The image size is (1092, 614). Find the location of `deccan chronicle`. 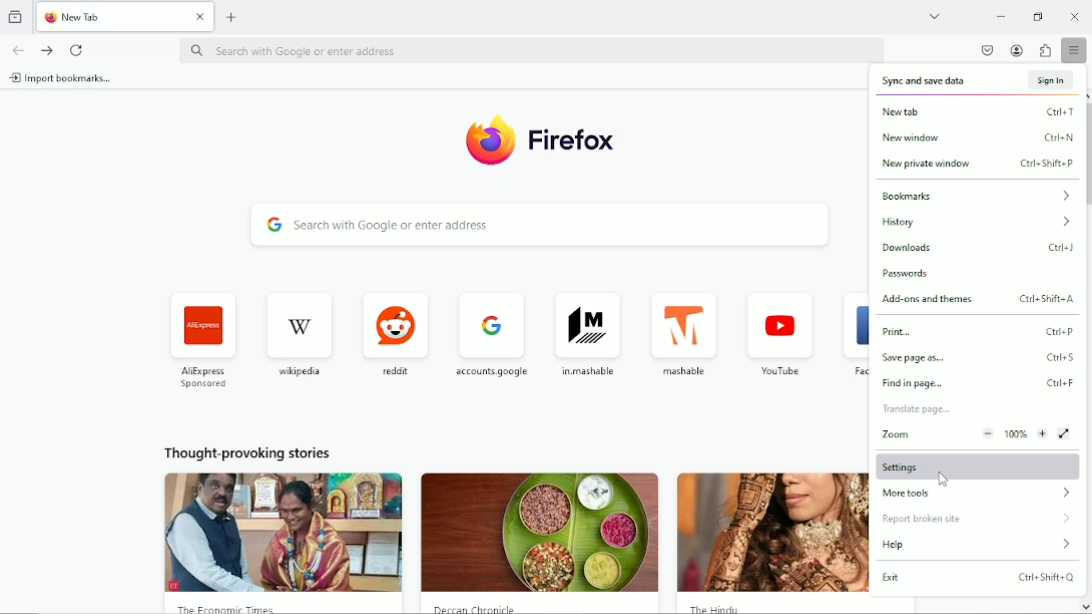

deccan chronicle is located at coordinates (478, 607).